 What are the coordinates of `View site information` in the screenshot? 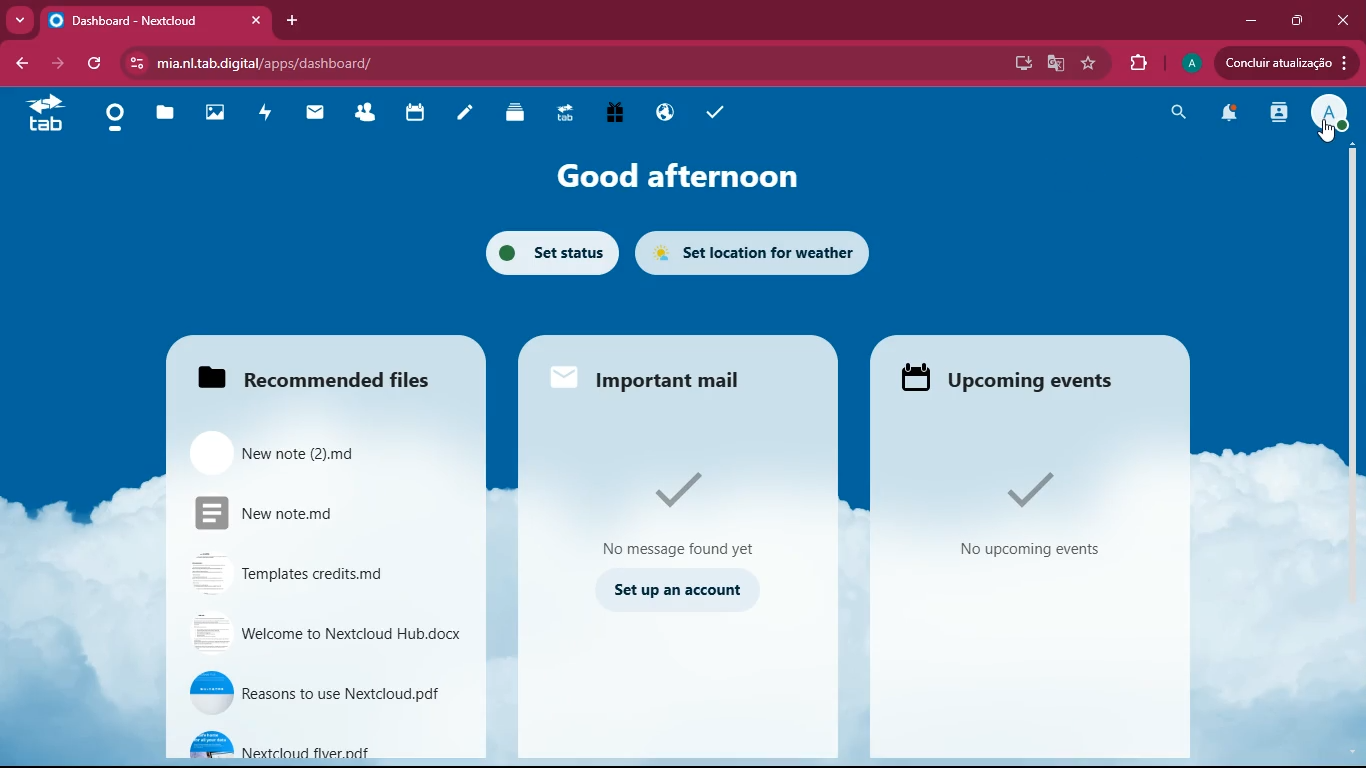 It's located at (135, 64).